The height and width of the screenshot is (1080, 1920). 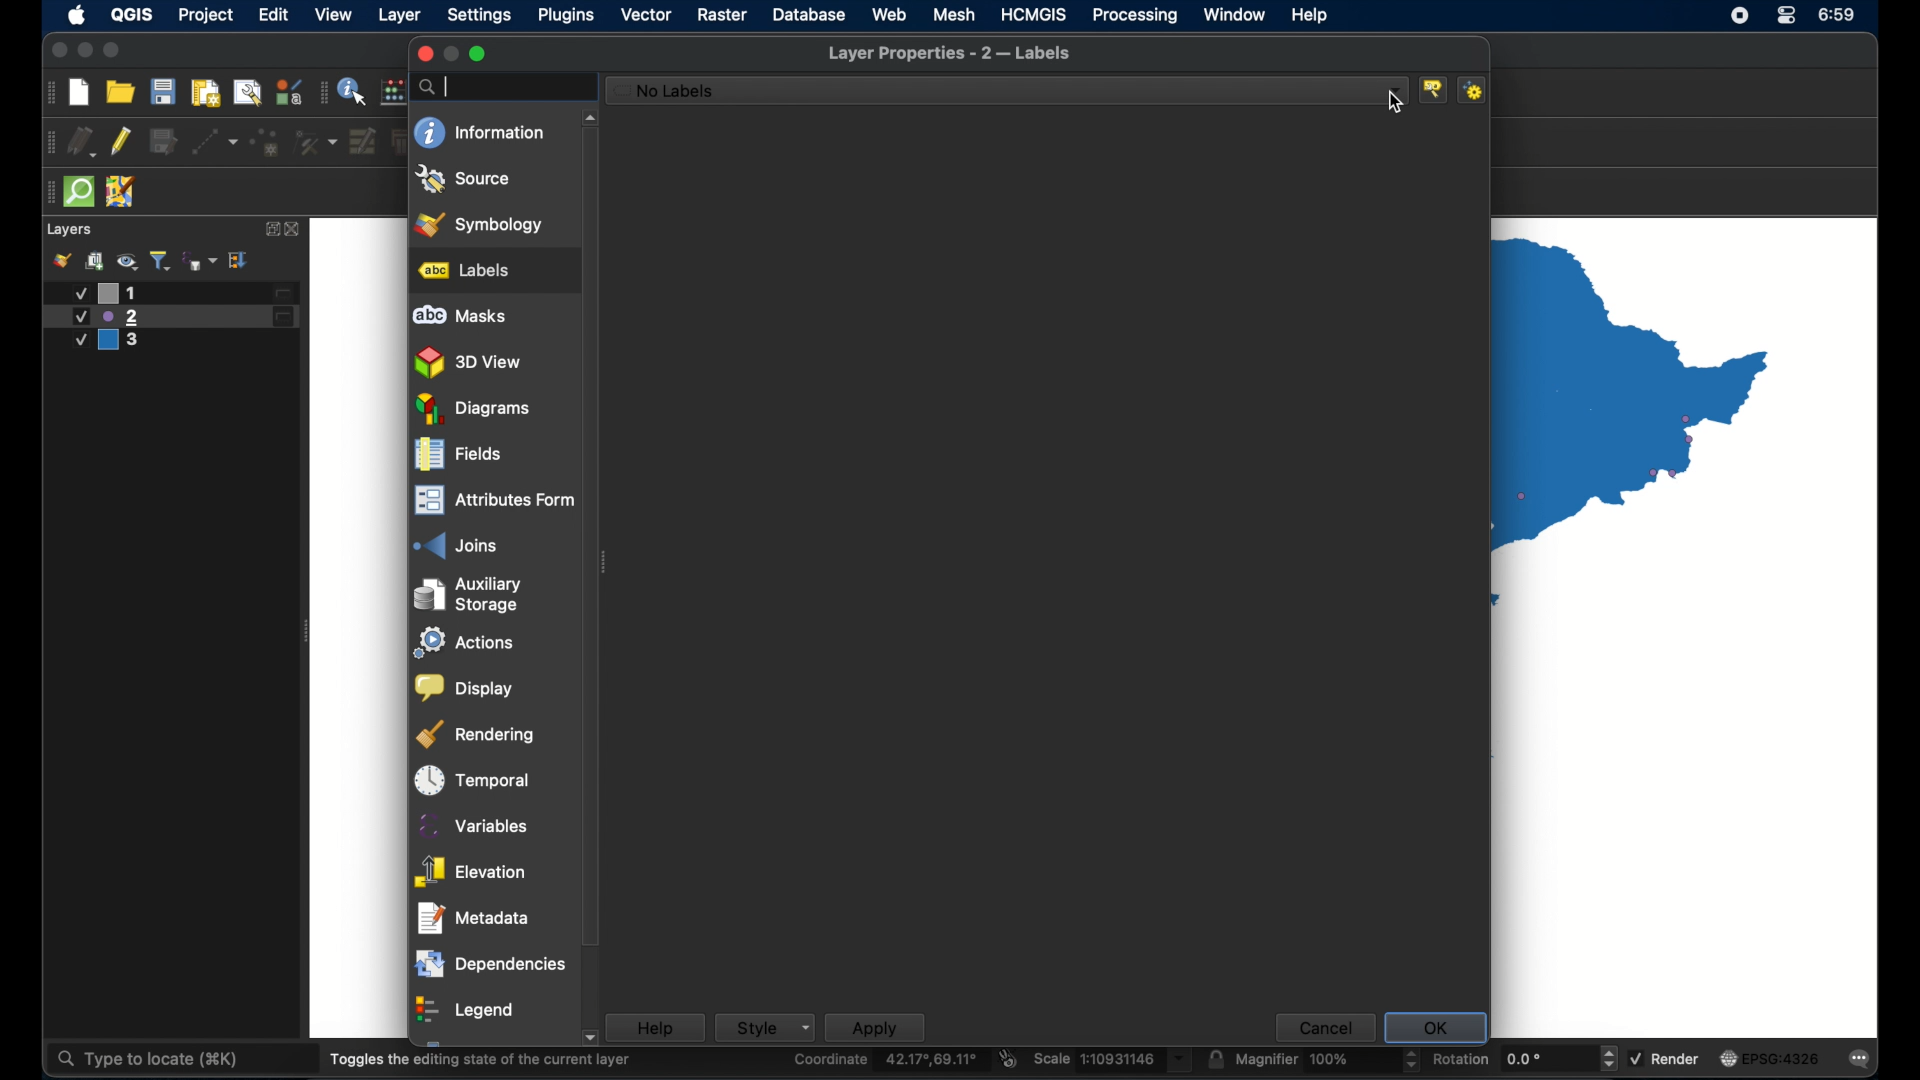 I want to click on render, so click(x=1664, y=1056).